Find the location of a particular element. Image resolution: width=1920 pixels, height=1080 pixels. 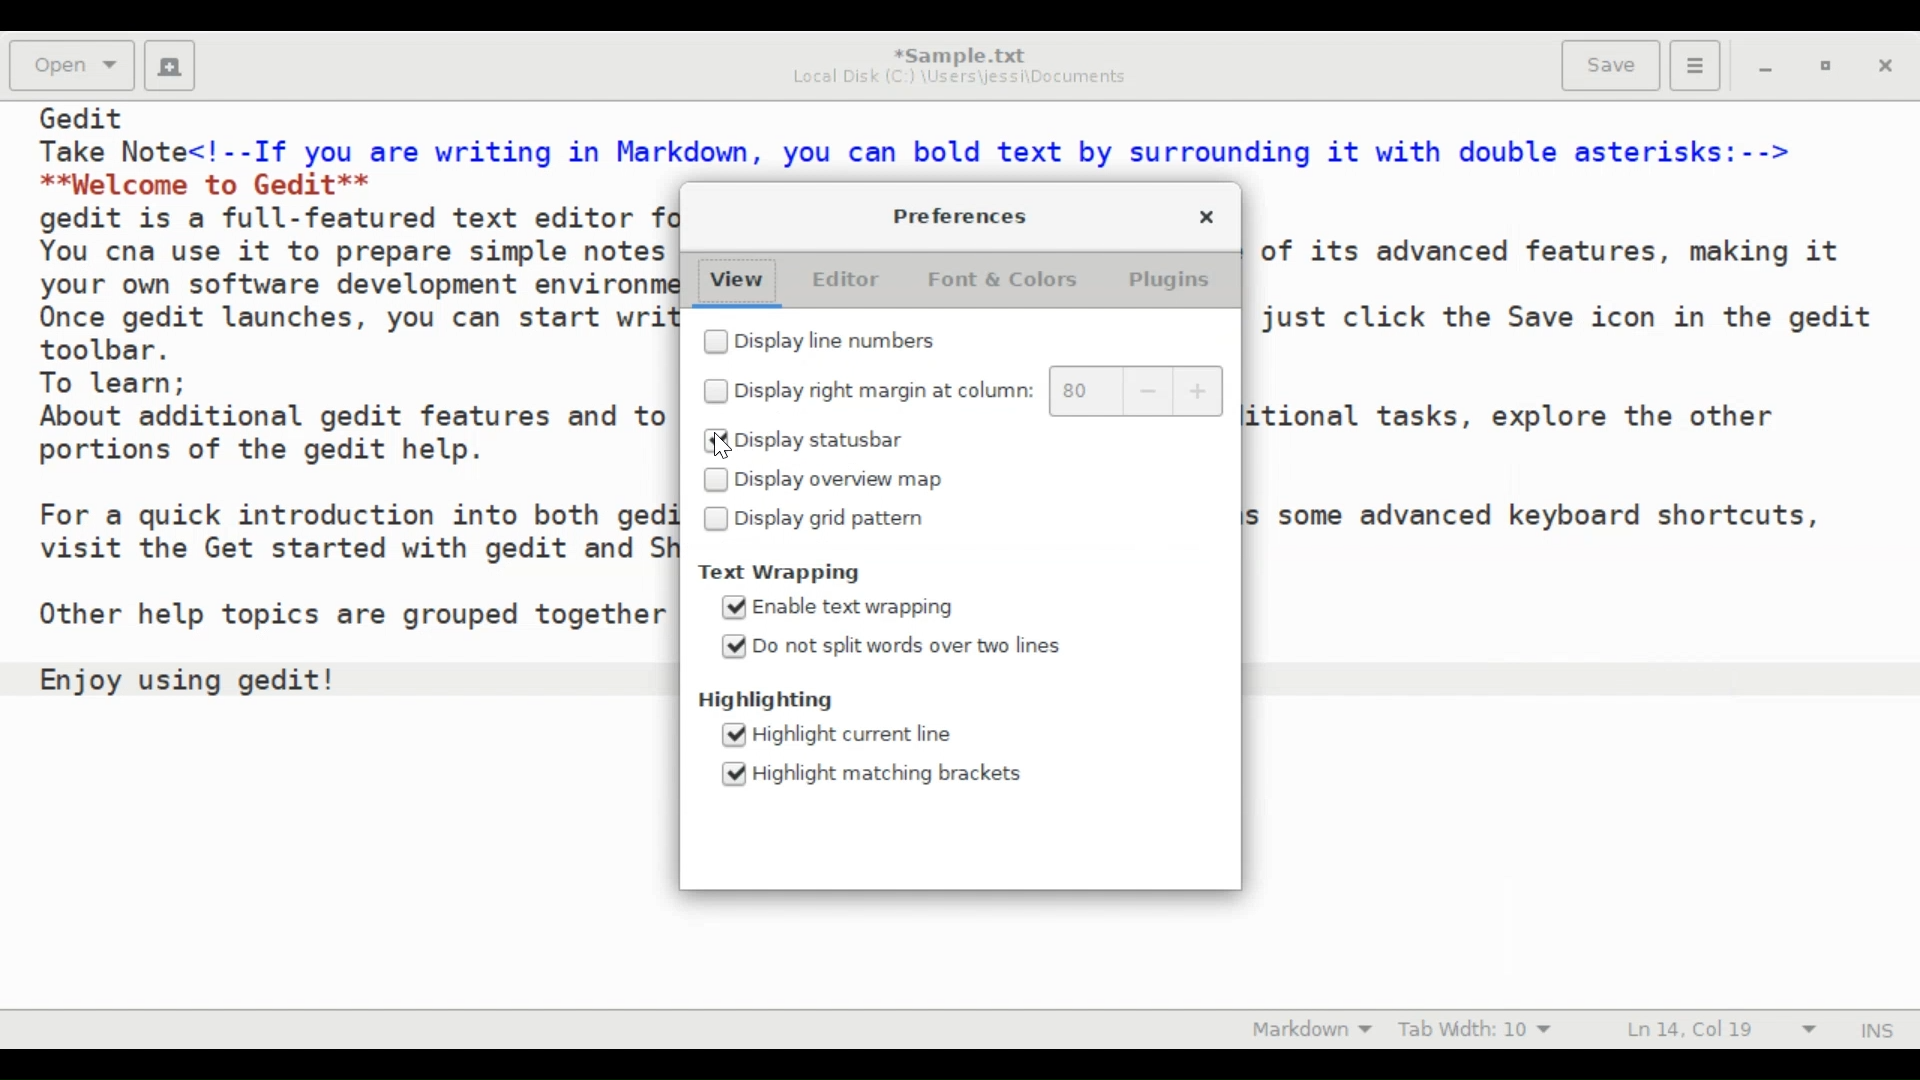

(un)select Display line numbers is located at coordinates (832, 341).